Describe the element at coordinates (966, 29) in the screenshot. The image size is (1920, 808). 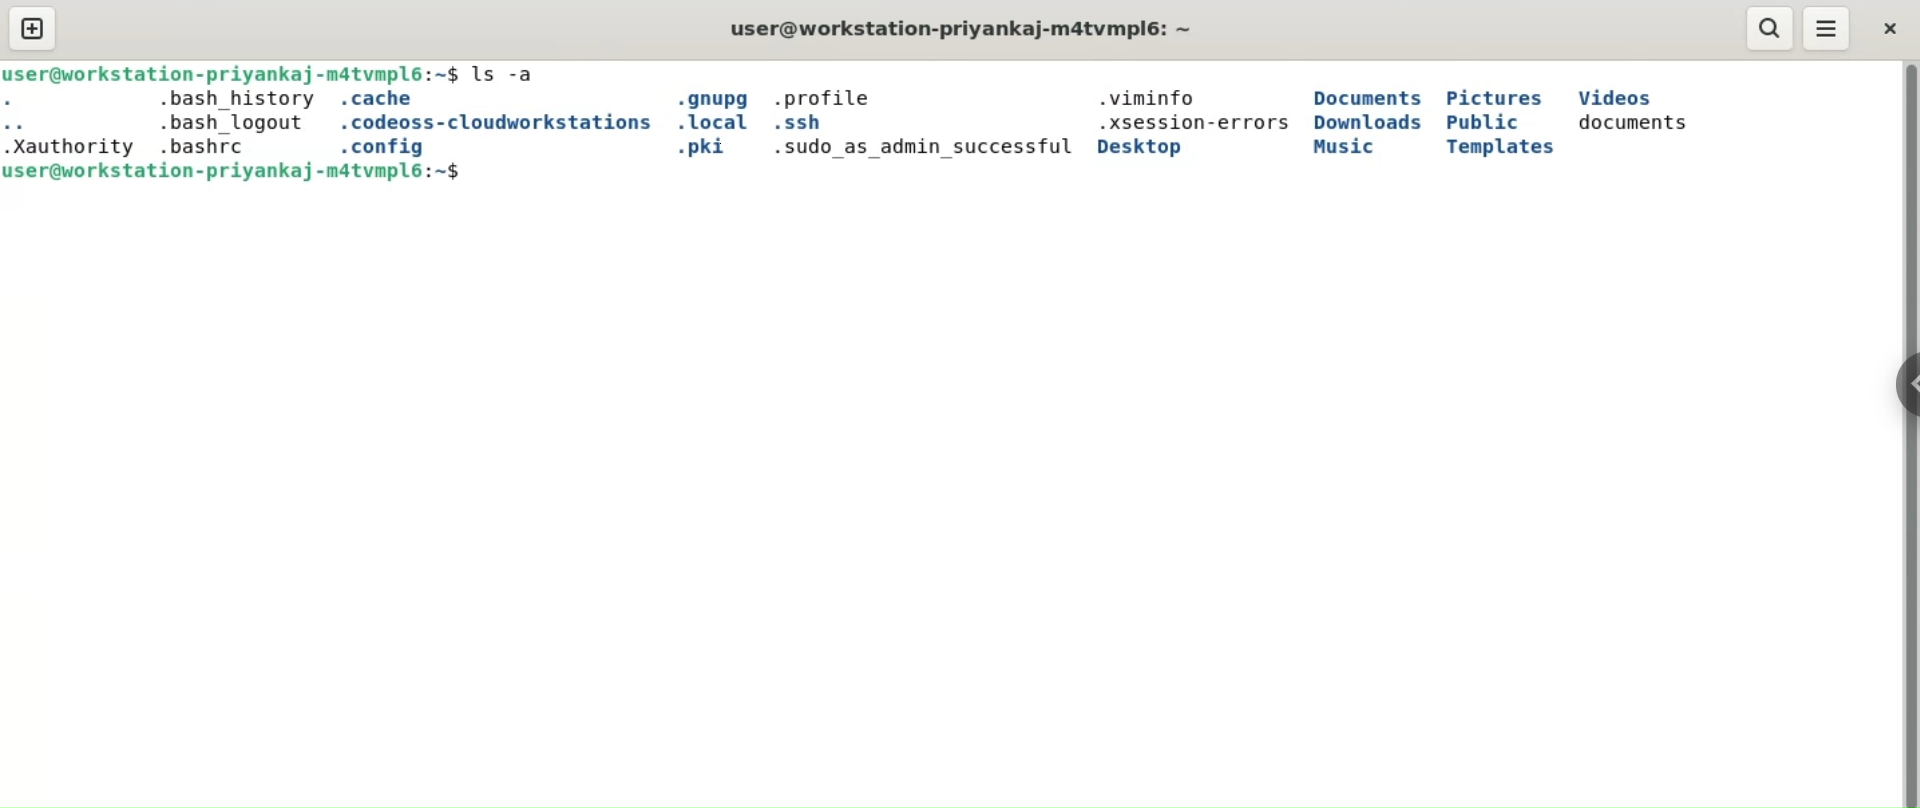
I see `user@workstation-priyankaj-m4tvmpl6: ~` at that location.